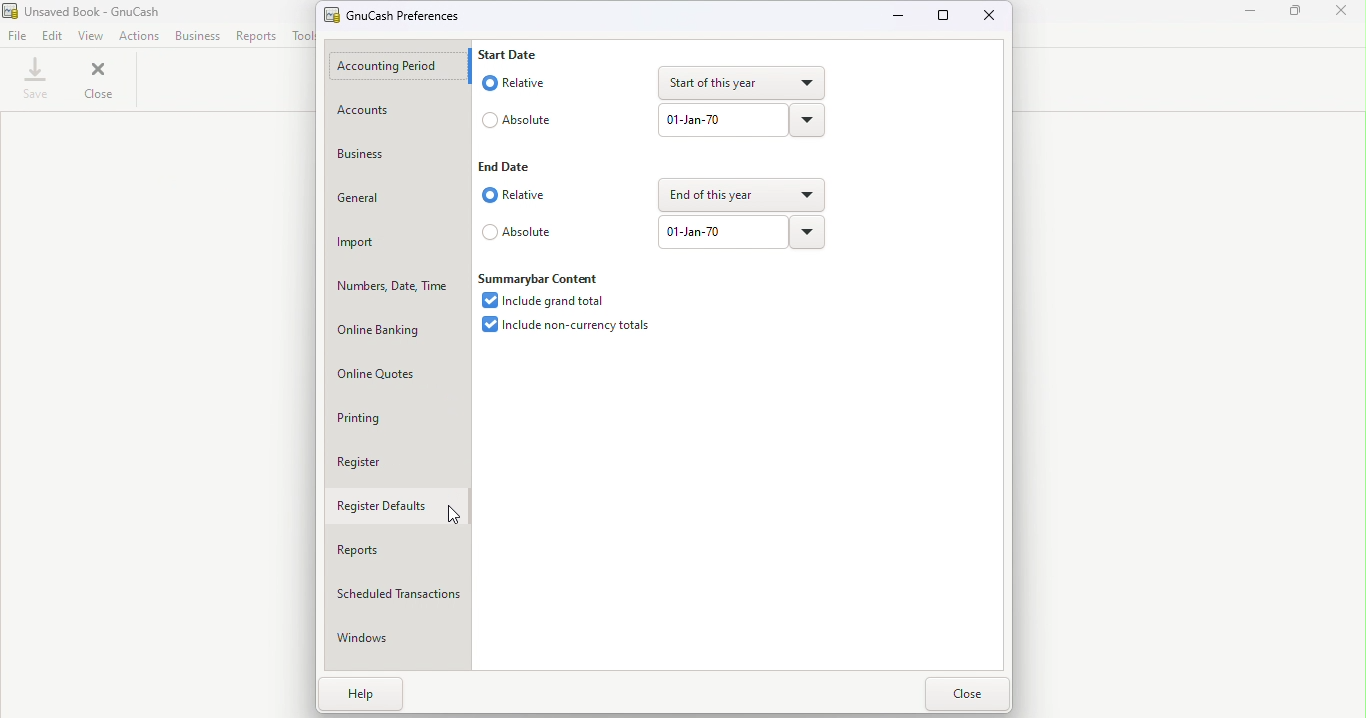 This screenshot has width=1366, height=718. I want to click on Register defaults, so click(393, 505).